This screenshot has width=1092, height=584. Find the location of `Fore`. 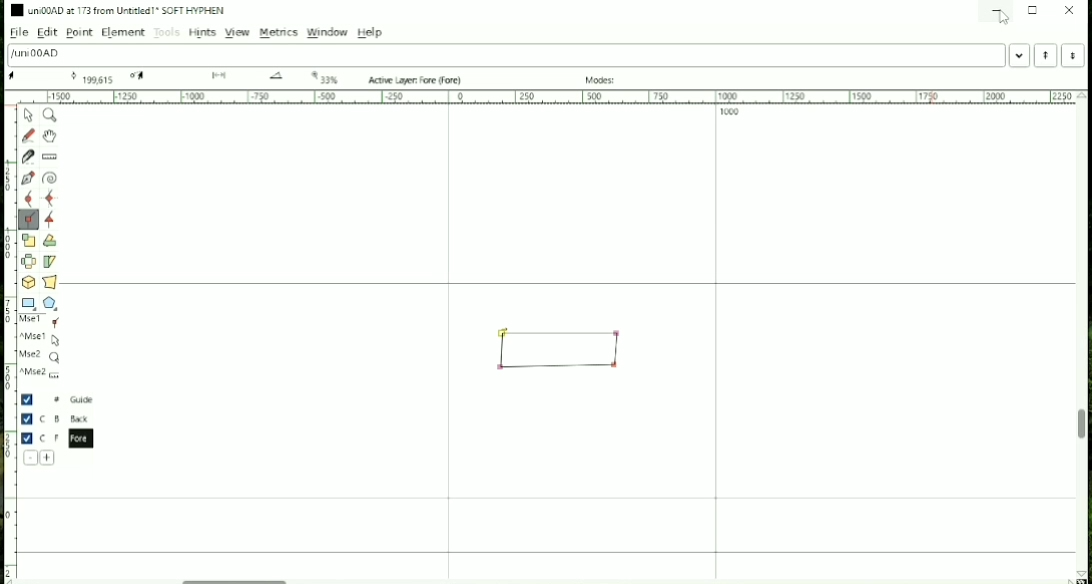

Fore is located at coordinates (63, 438).